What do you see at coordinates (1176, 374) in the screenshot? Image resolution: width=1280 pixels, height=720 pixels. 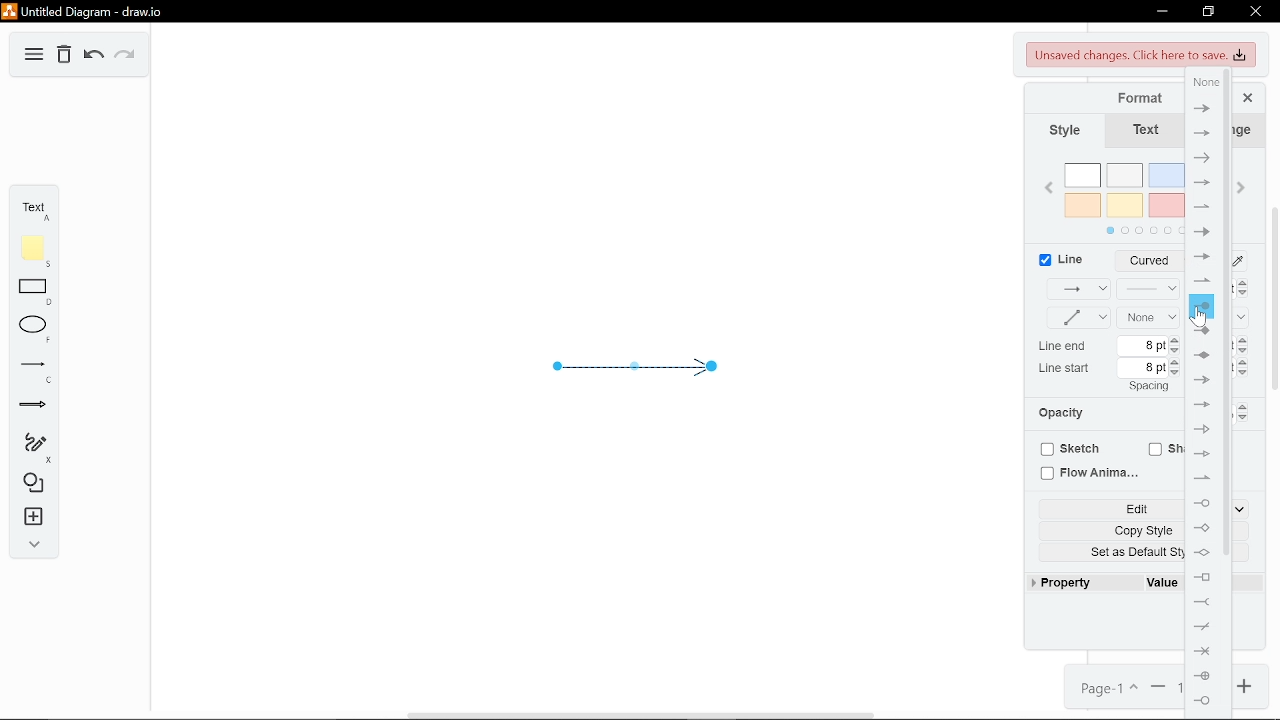 I see `Decrease line start spacing` at bounding box center [1176, 374].